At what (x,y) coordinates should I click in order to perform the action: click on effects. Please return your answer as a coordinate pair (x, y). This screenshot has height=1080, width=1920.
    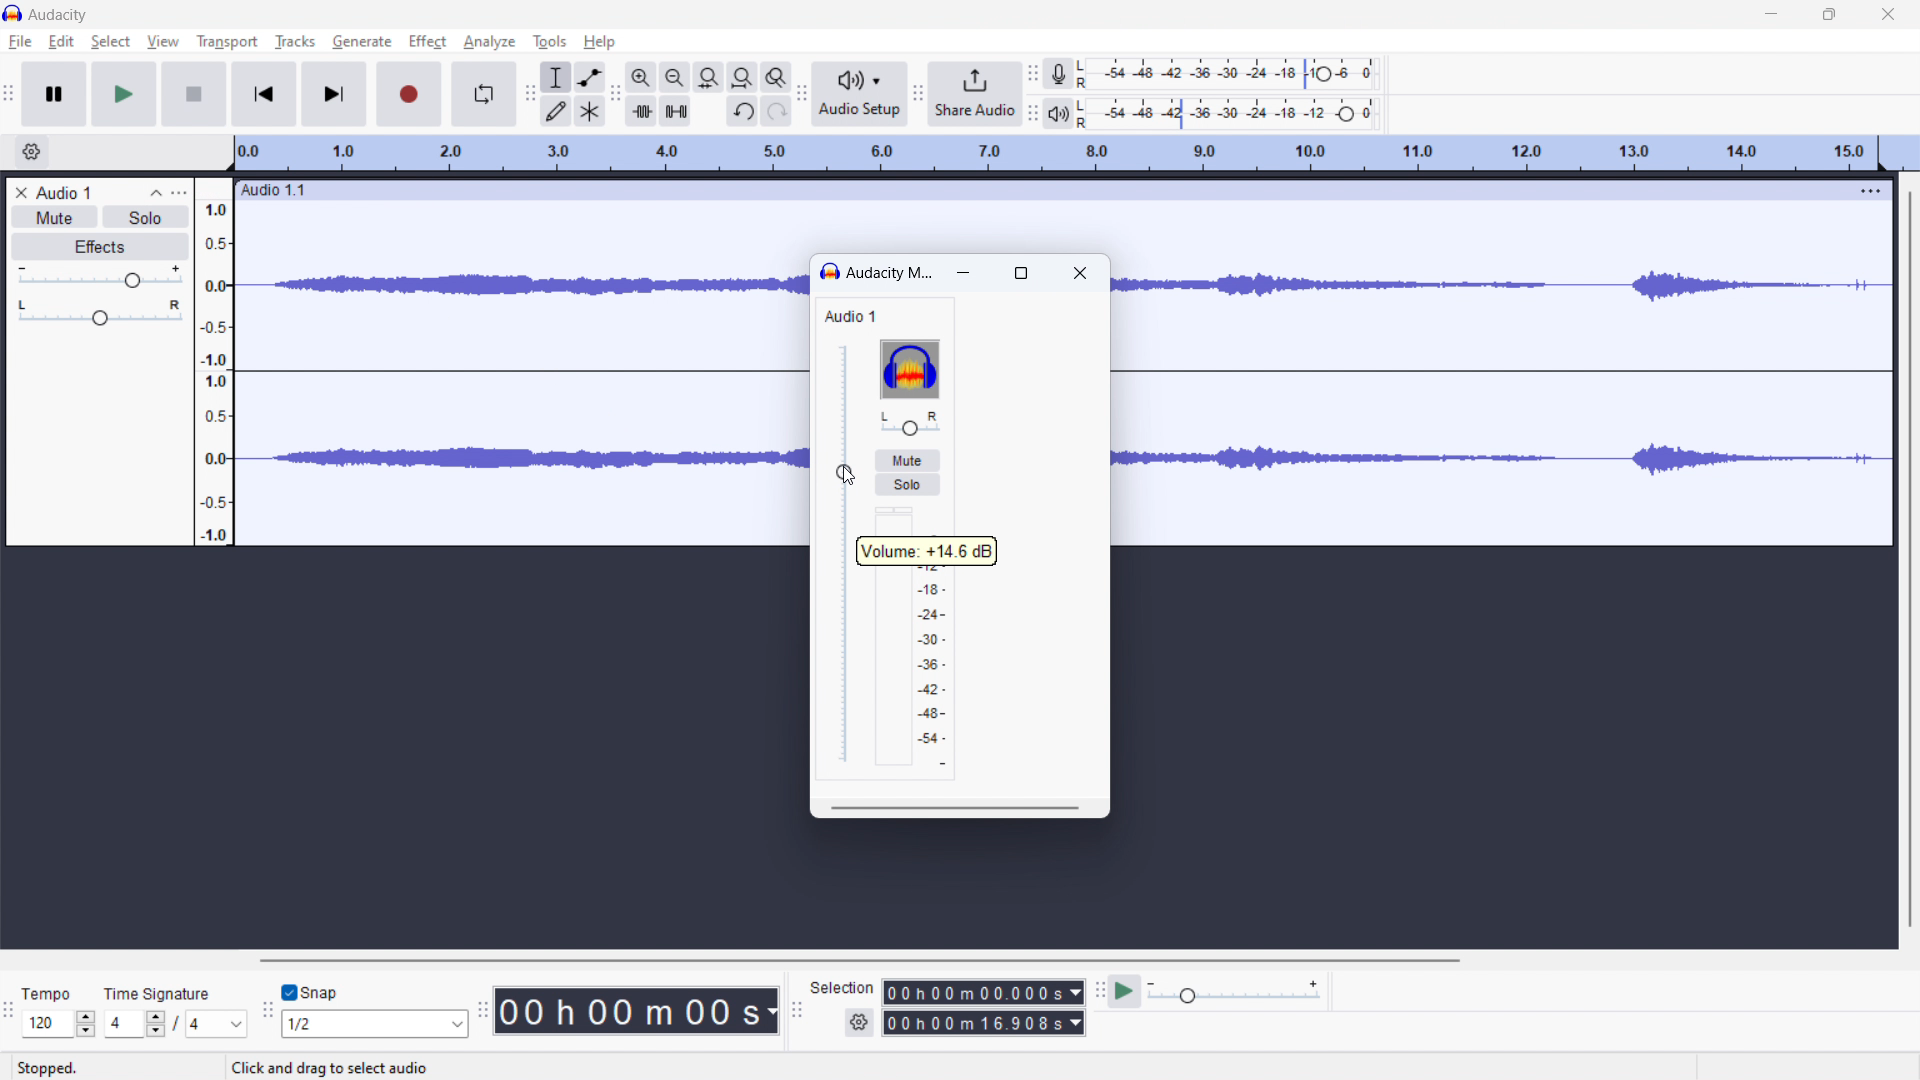
    Looking at the image, I should click on (101, 246).